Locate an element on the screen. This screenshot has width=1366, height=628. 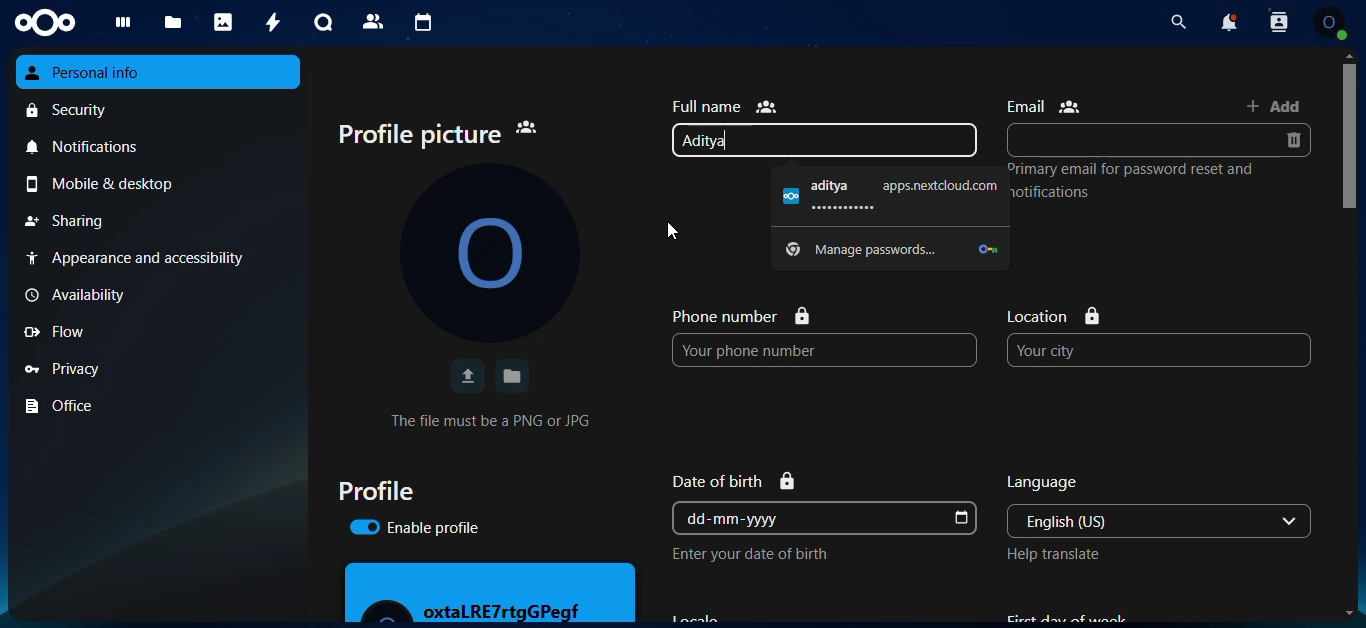
files is located at coordinates (169, 24).